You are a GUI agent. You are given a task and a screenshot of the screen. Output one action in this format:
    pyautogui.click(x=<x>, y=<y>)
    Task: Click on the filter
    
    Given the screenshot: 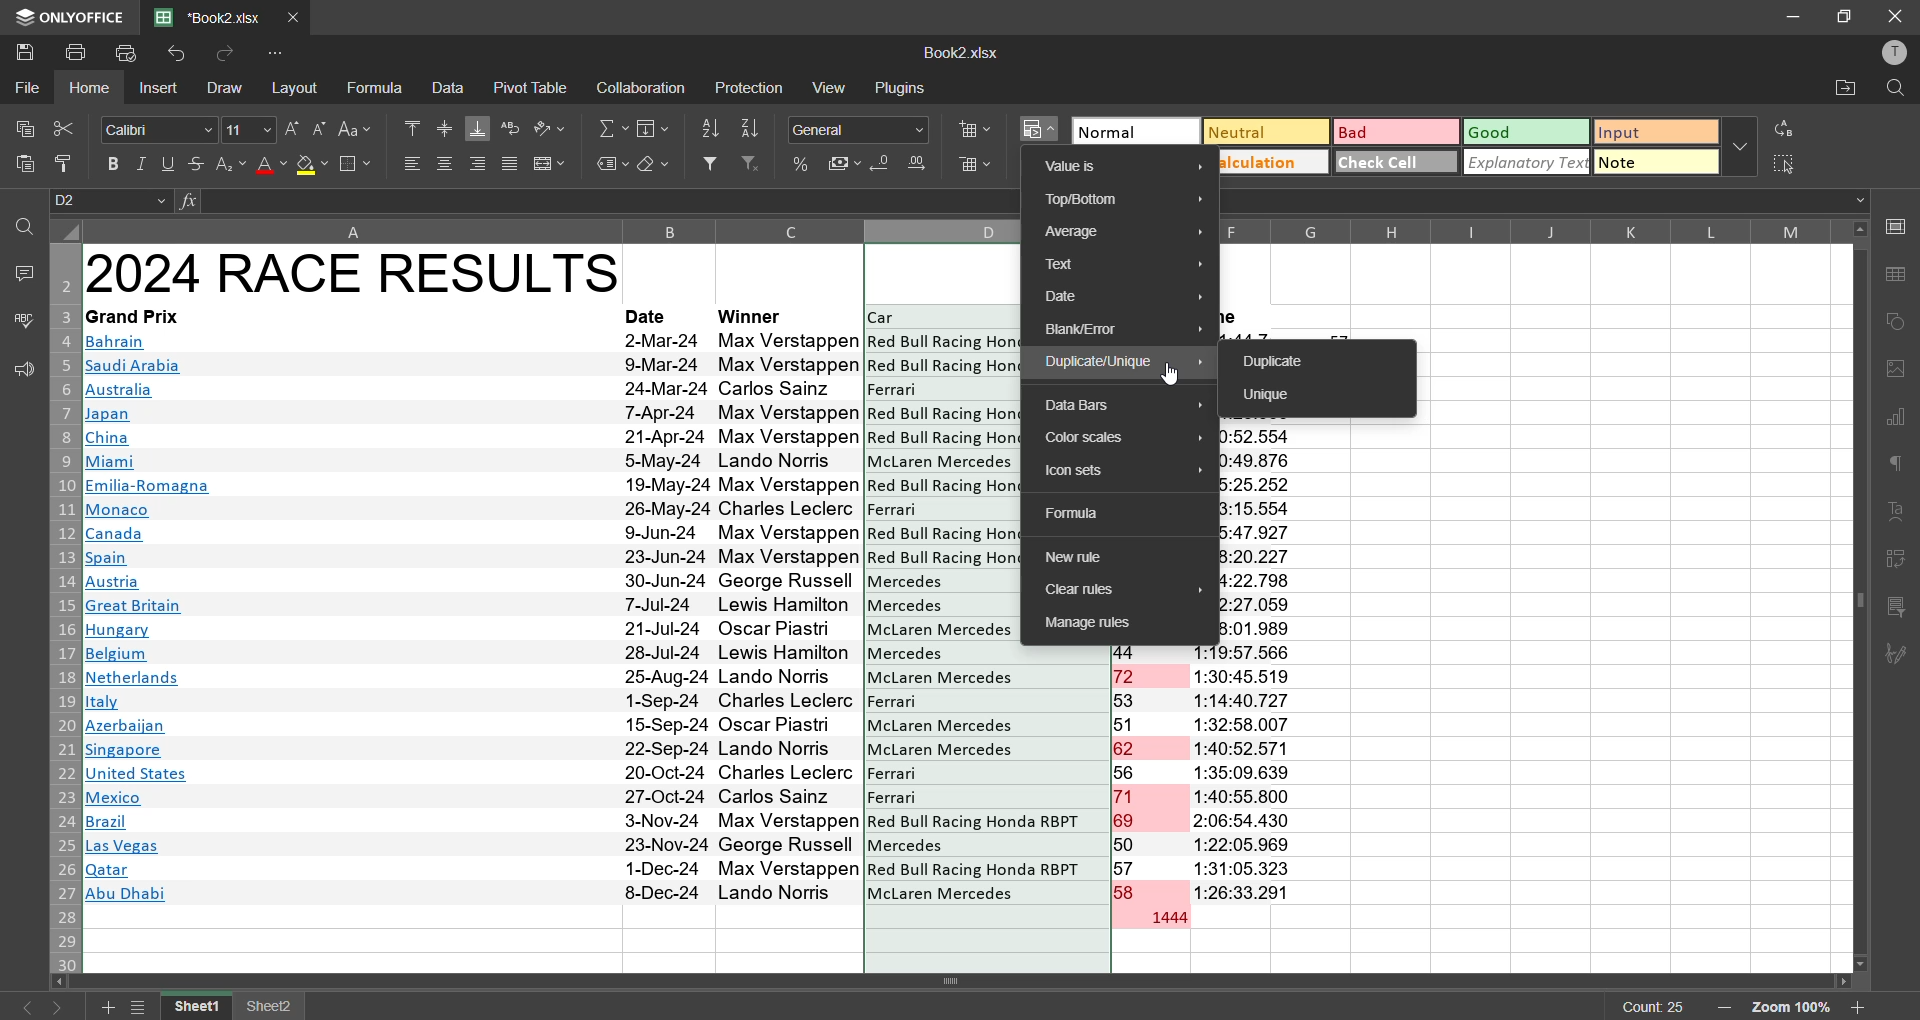 What is the action you would take?
    pyautogui.click(x=710, y=163)
    